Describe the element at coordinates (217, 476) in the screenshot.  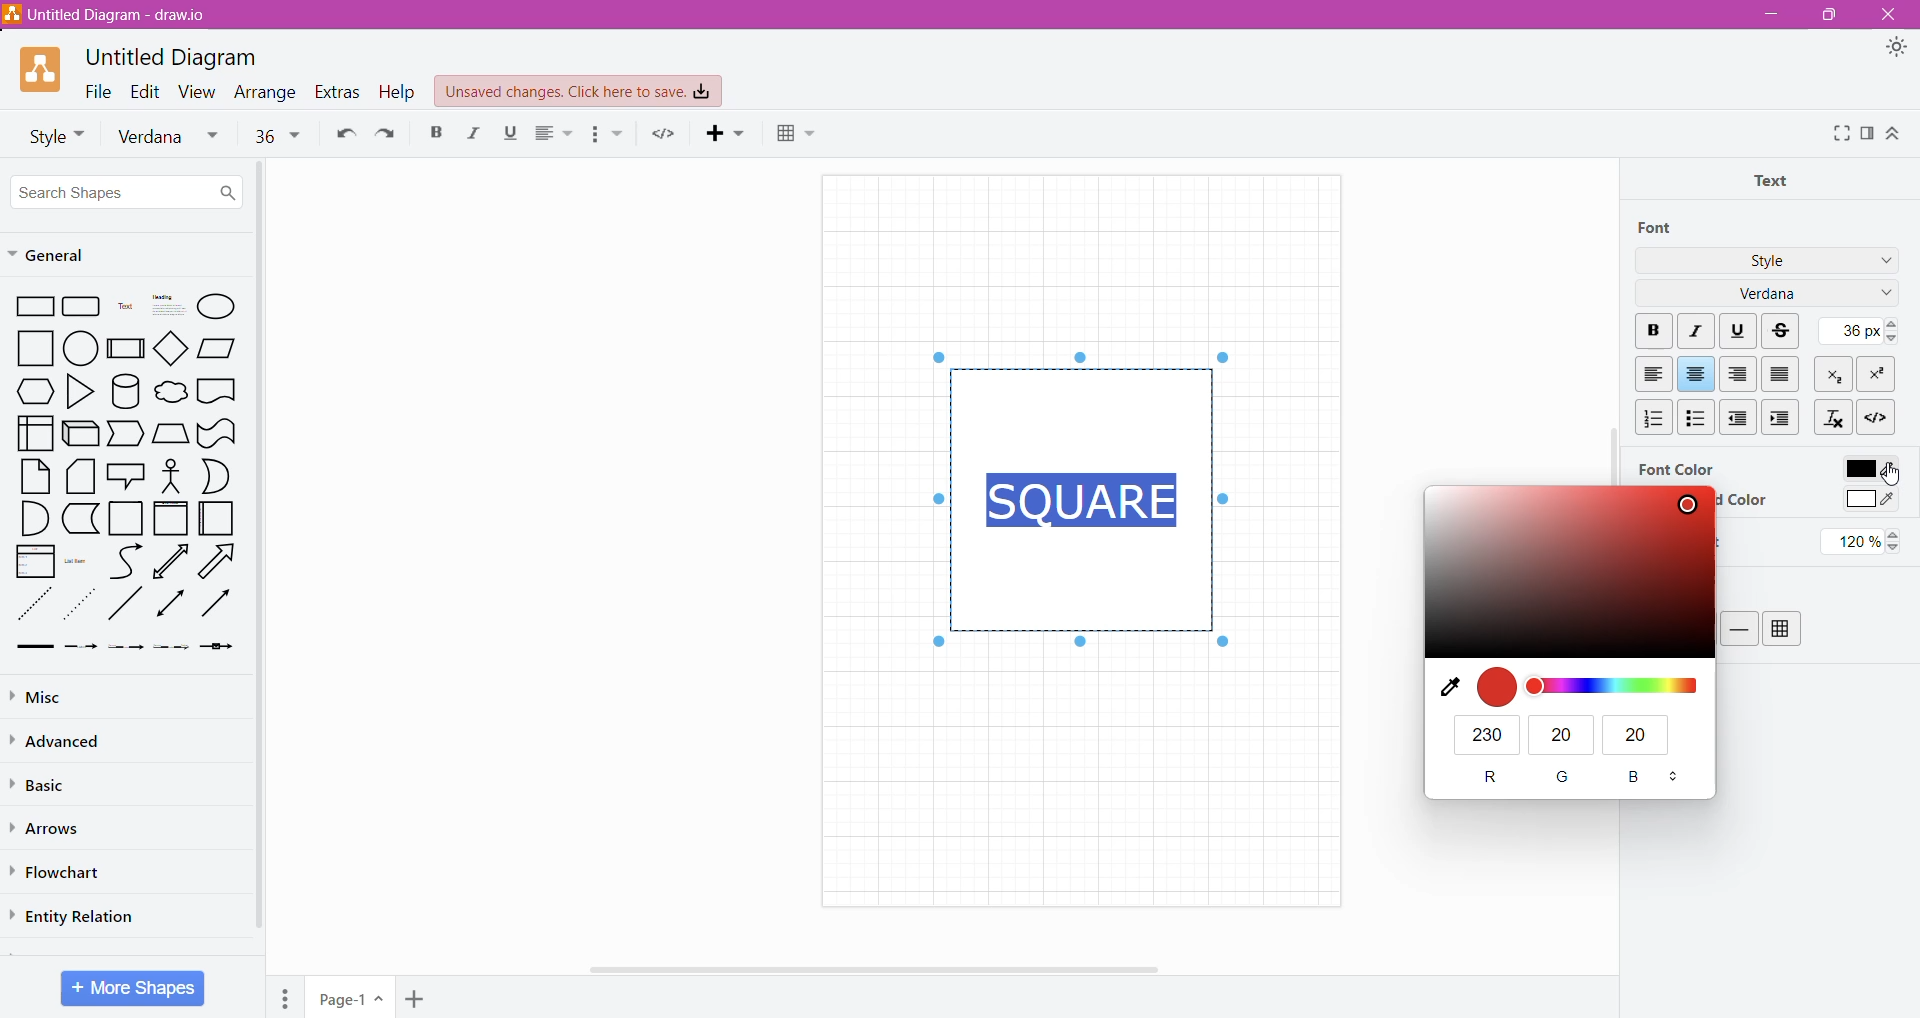
I see `Half Circle ` at that location.